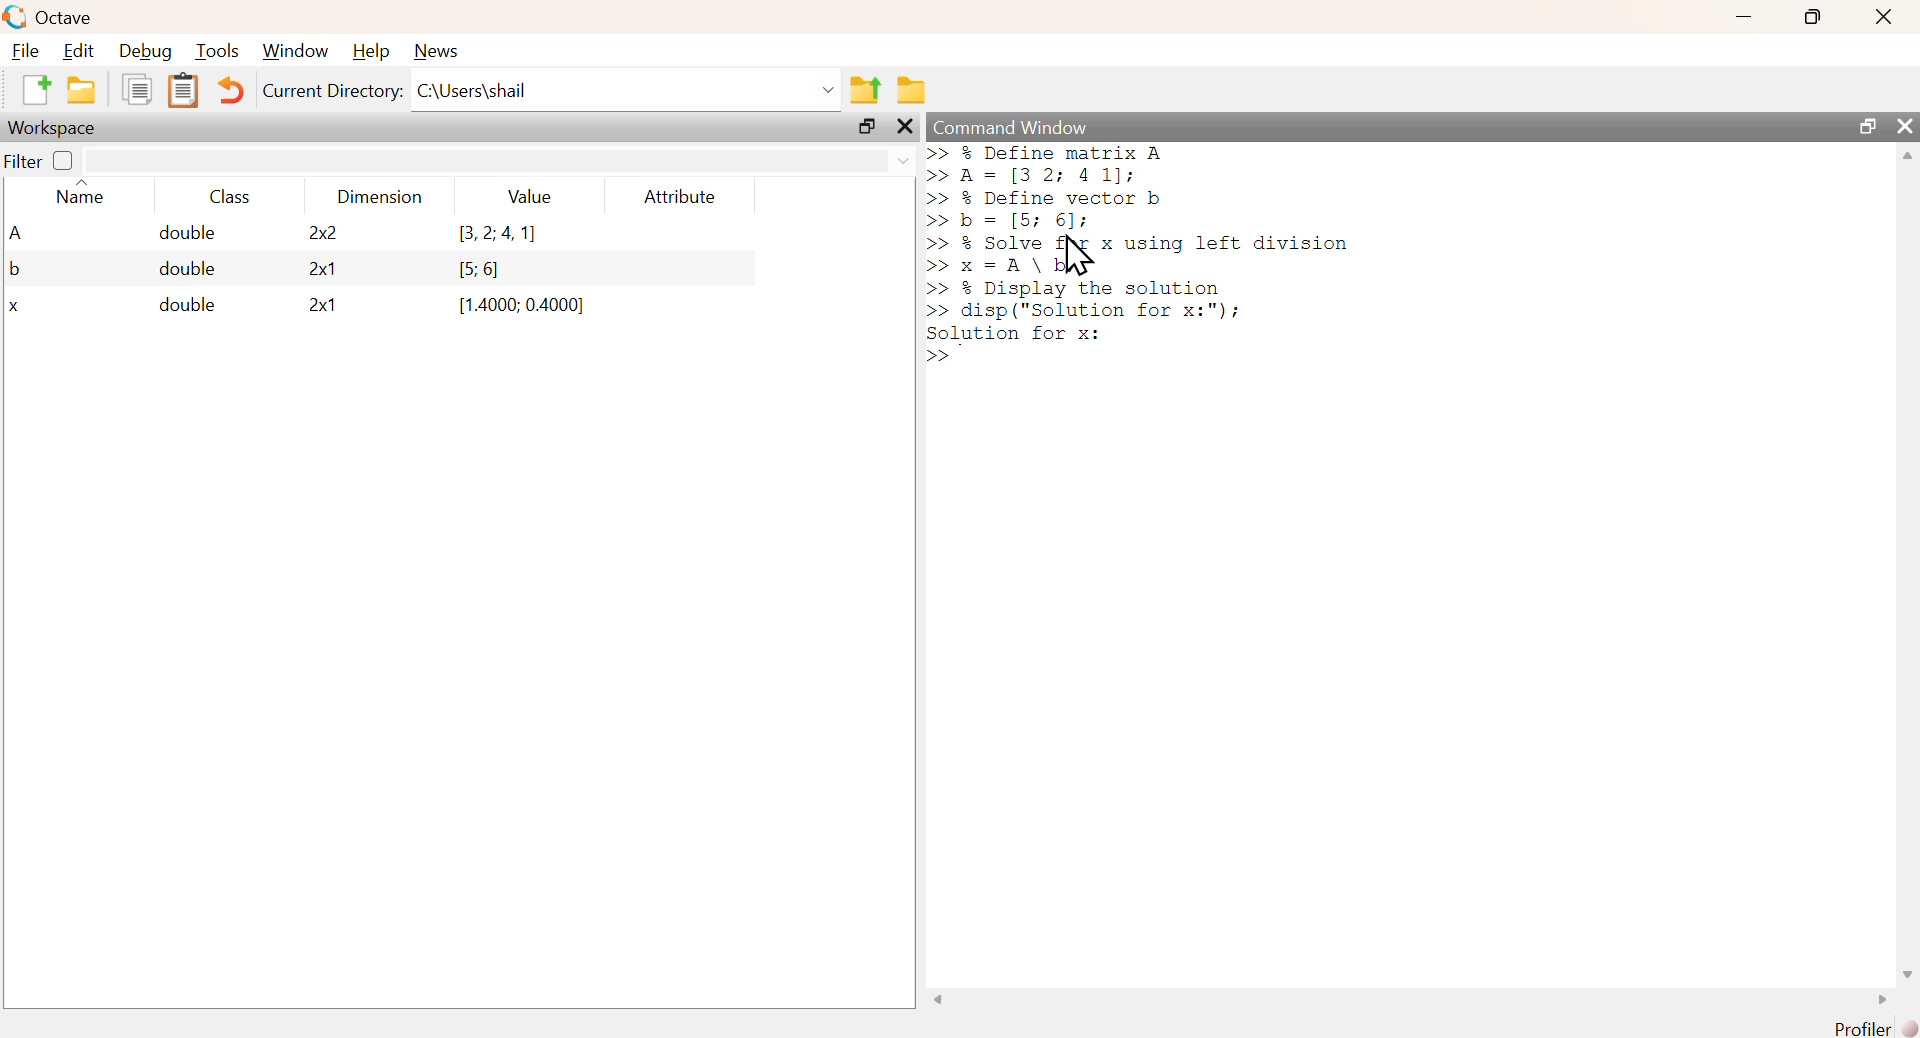 This screenshot has width=1920, height=1038. I want to click on minimize, so click(1741, 19).